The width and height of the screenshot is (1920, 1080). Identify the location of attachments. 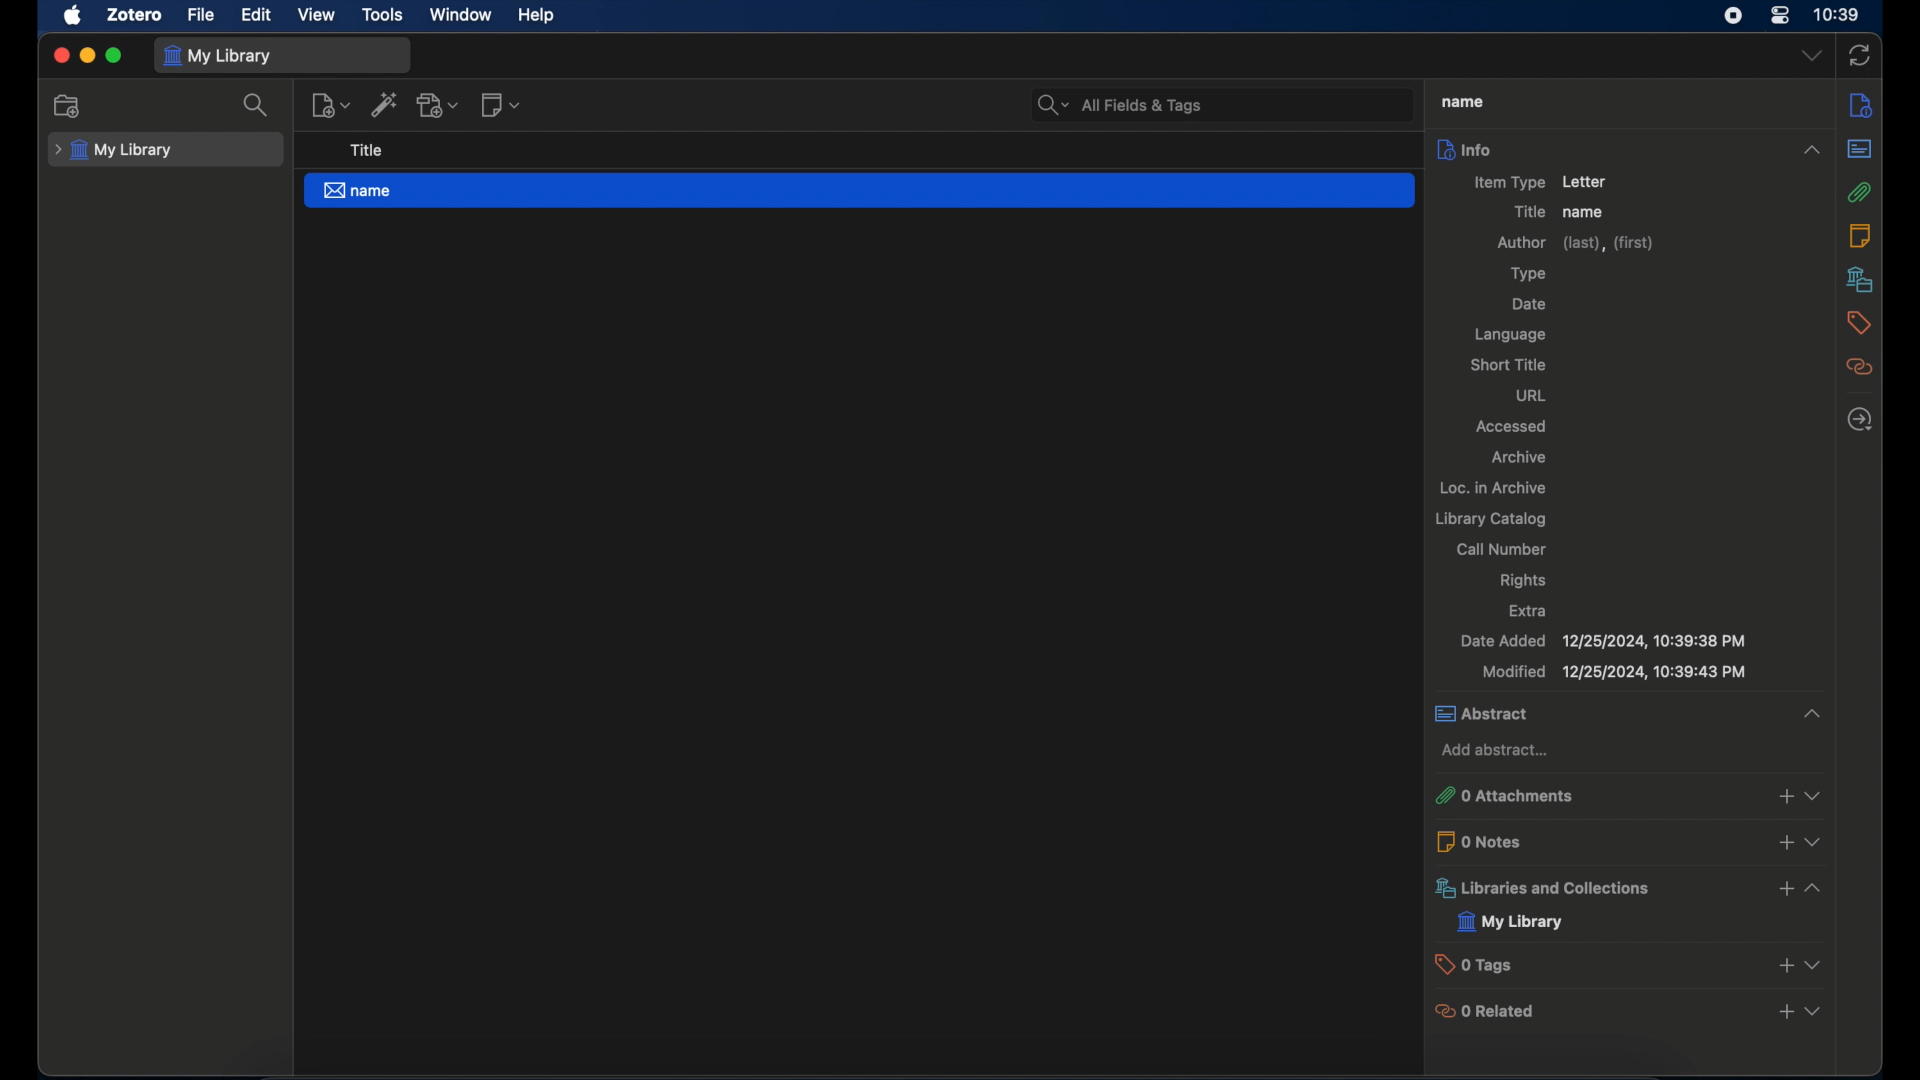
(1860, 192).